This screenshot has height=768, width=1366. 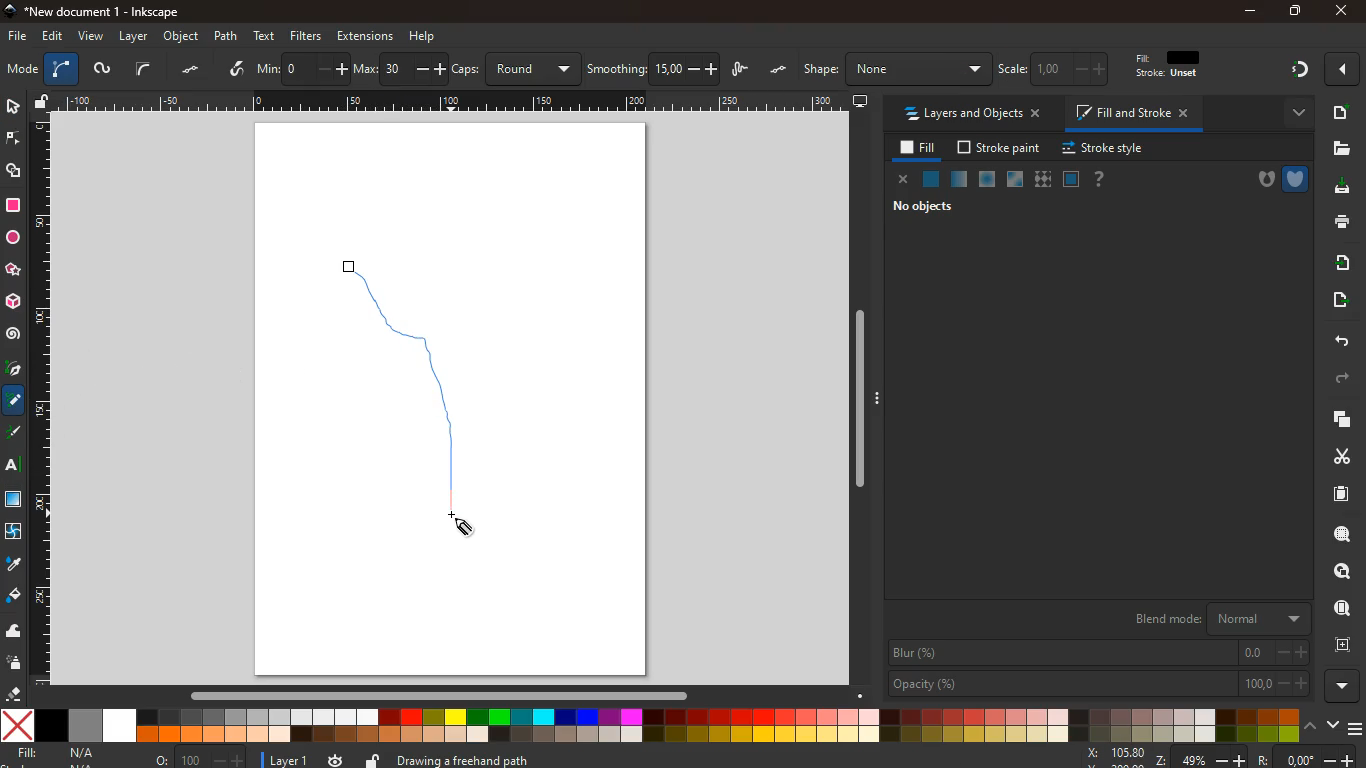 What do you see at coordinates (1042, 179) in the screenshot?
I see `texture` at bounding box center [1042, 179].